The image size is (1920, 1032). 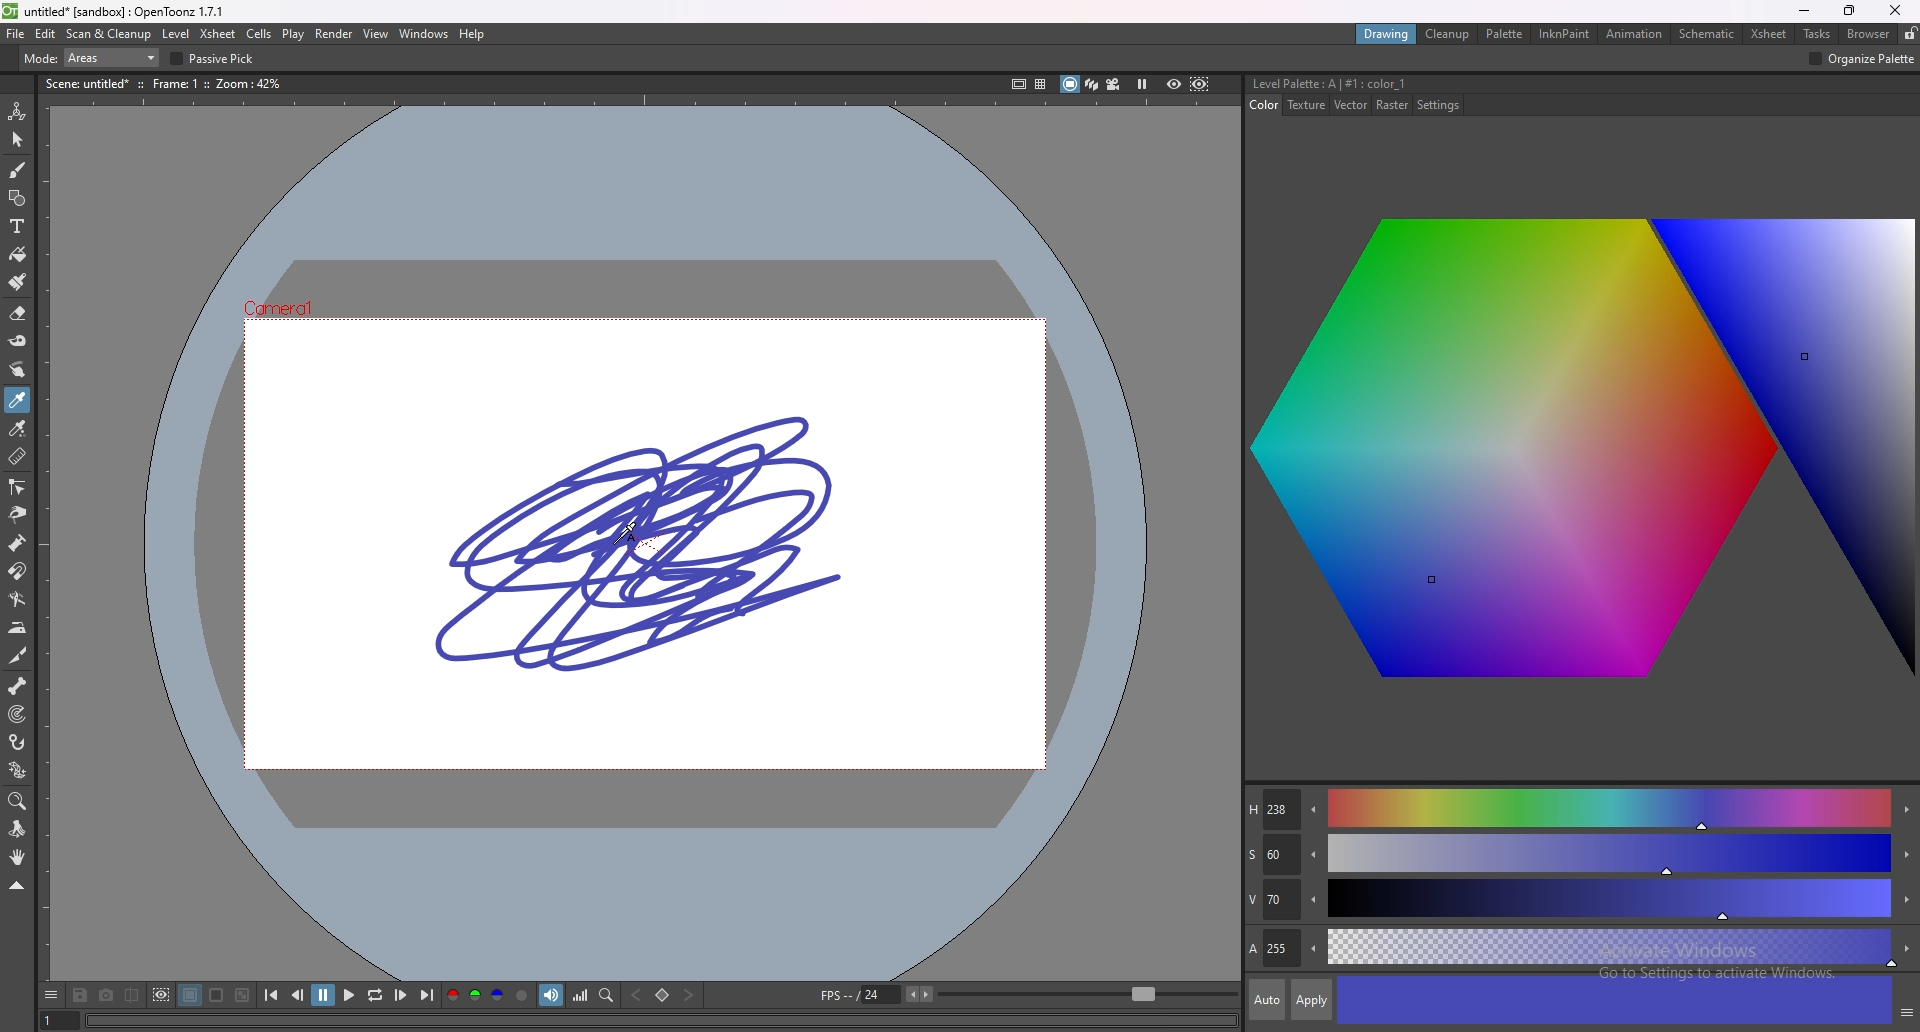 I want to click on white background, so click(x=217, y=995).